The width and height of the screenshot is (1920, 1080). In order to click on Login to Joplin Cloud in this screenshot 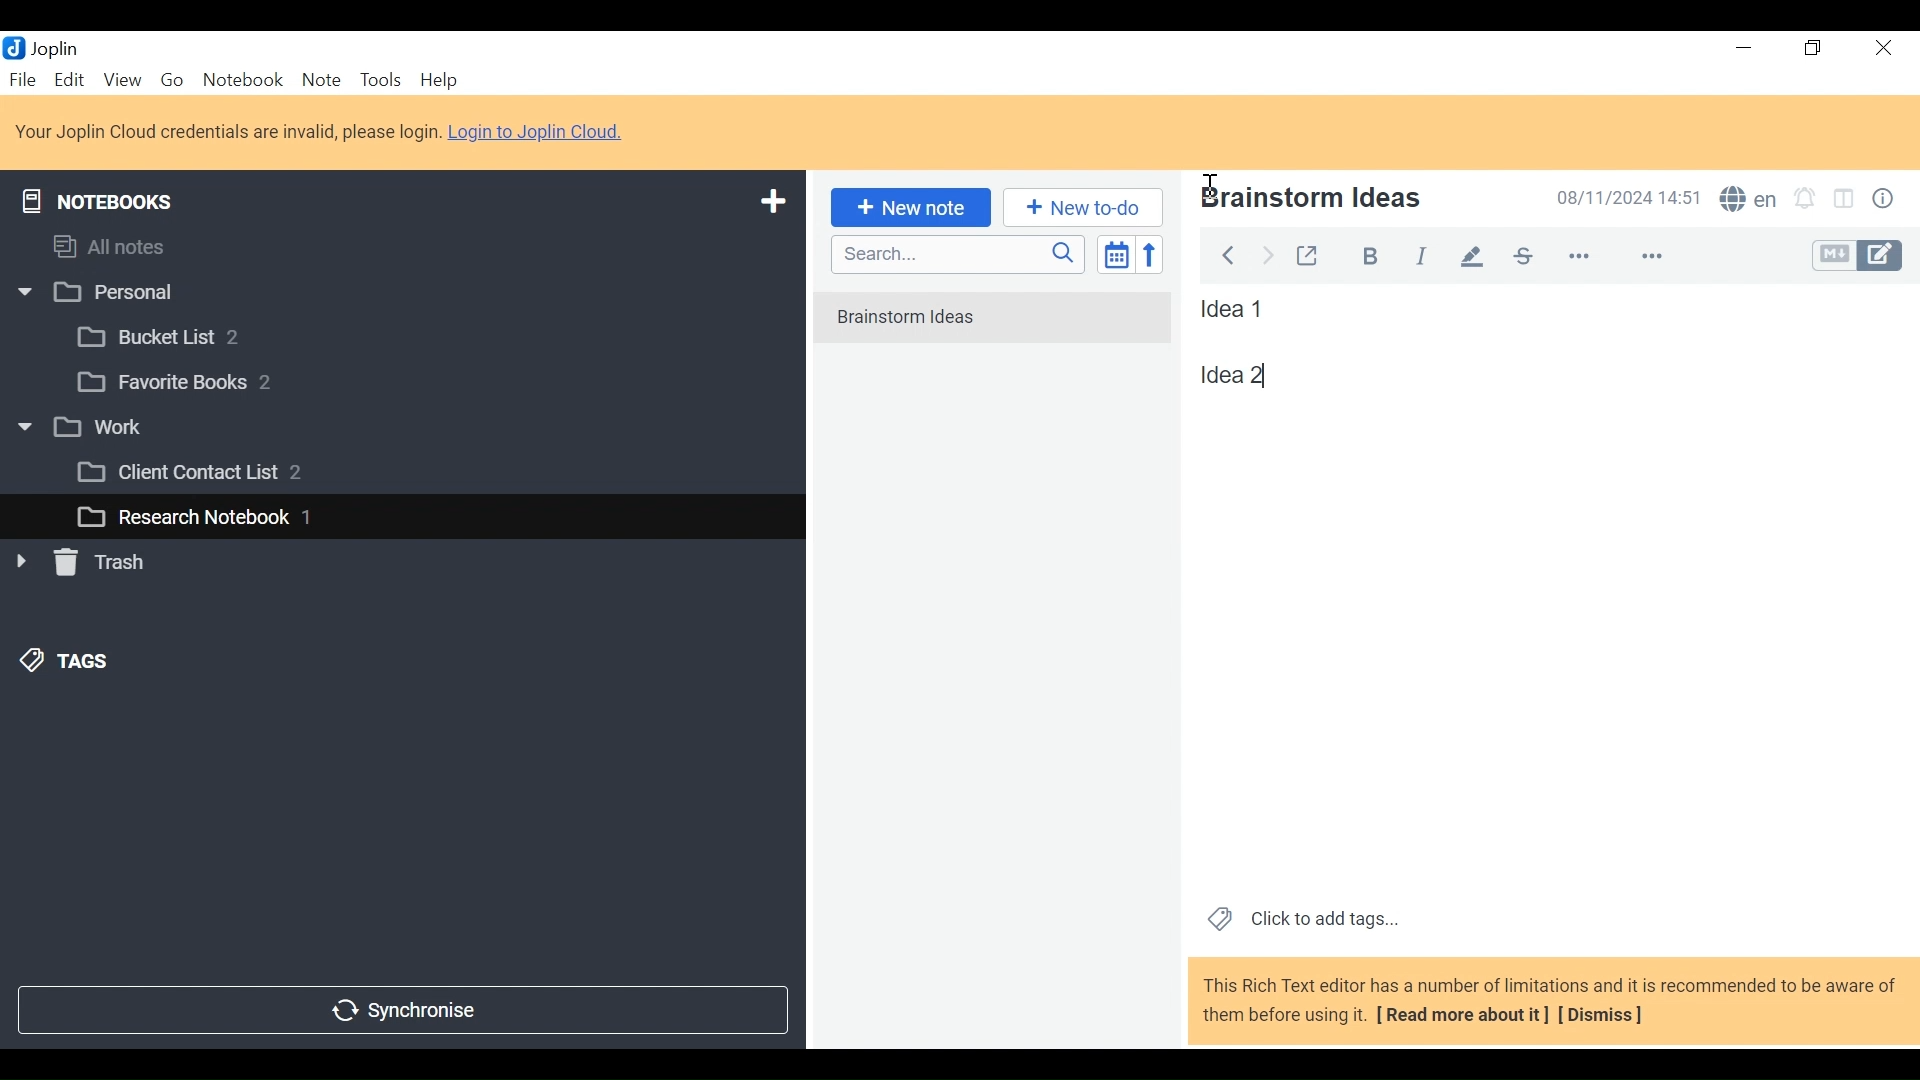, I will do `click(542, 133)`.